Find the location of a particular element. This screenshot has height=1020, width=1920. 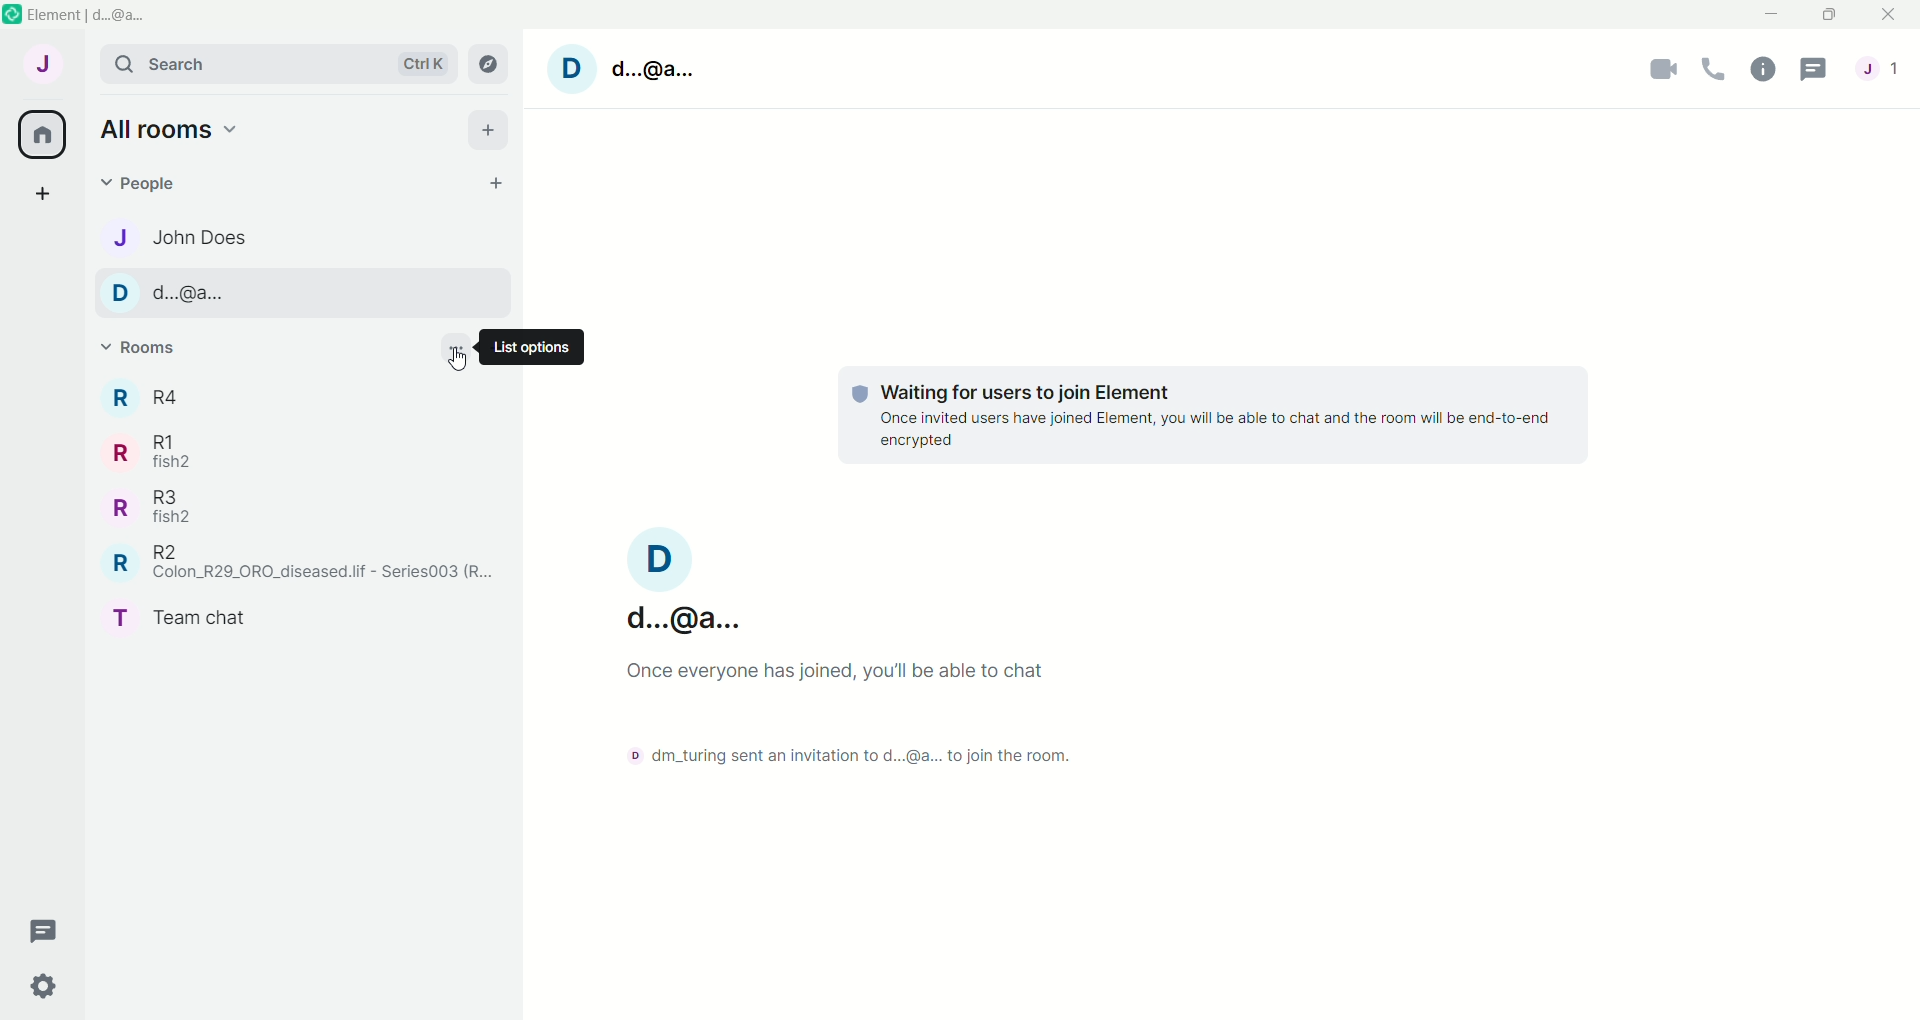

Text is located at coordinates (535, 348).